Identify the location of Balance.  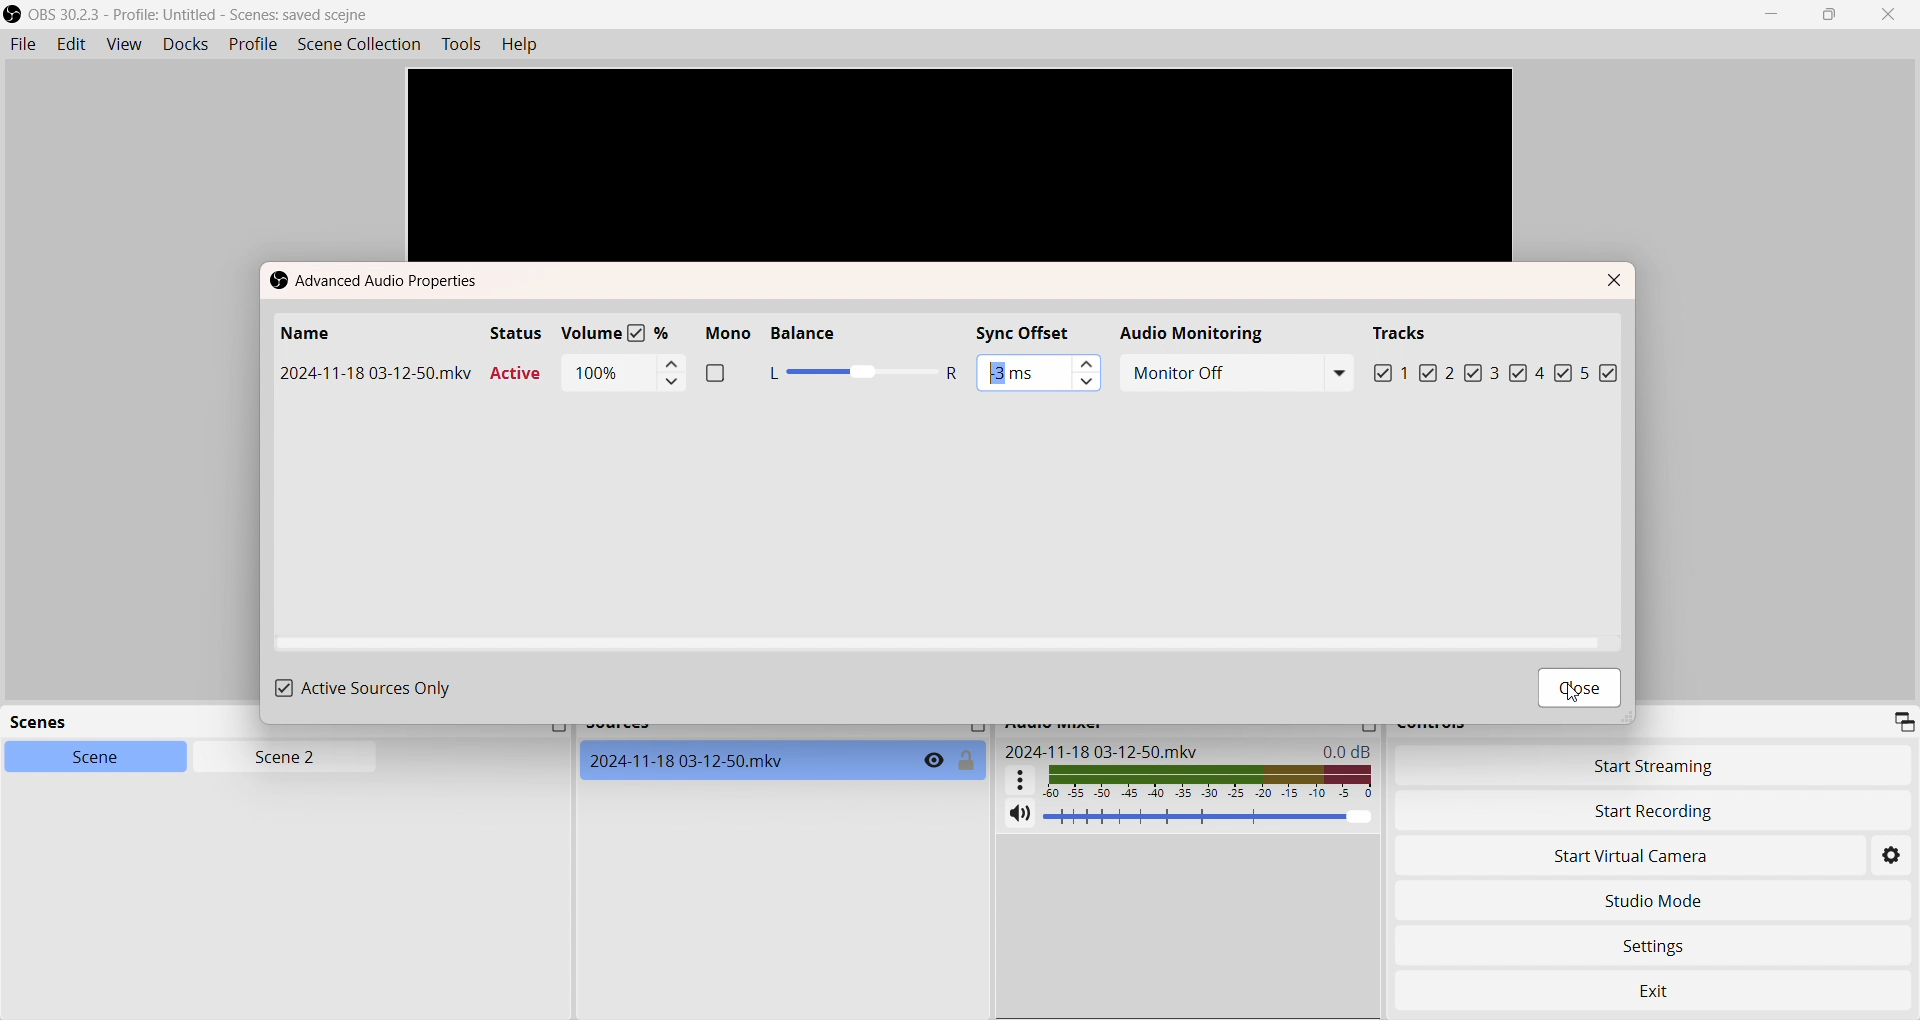
(823, 335).